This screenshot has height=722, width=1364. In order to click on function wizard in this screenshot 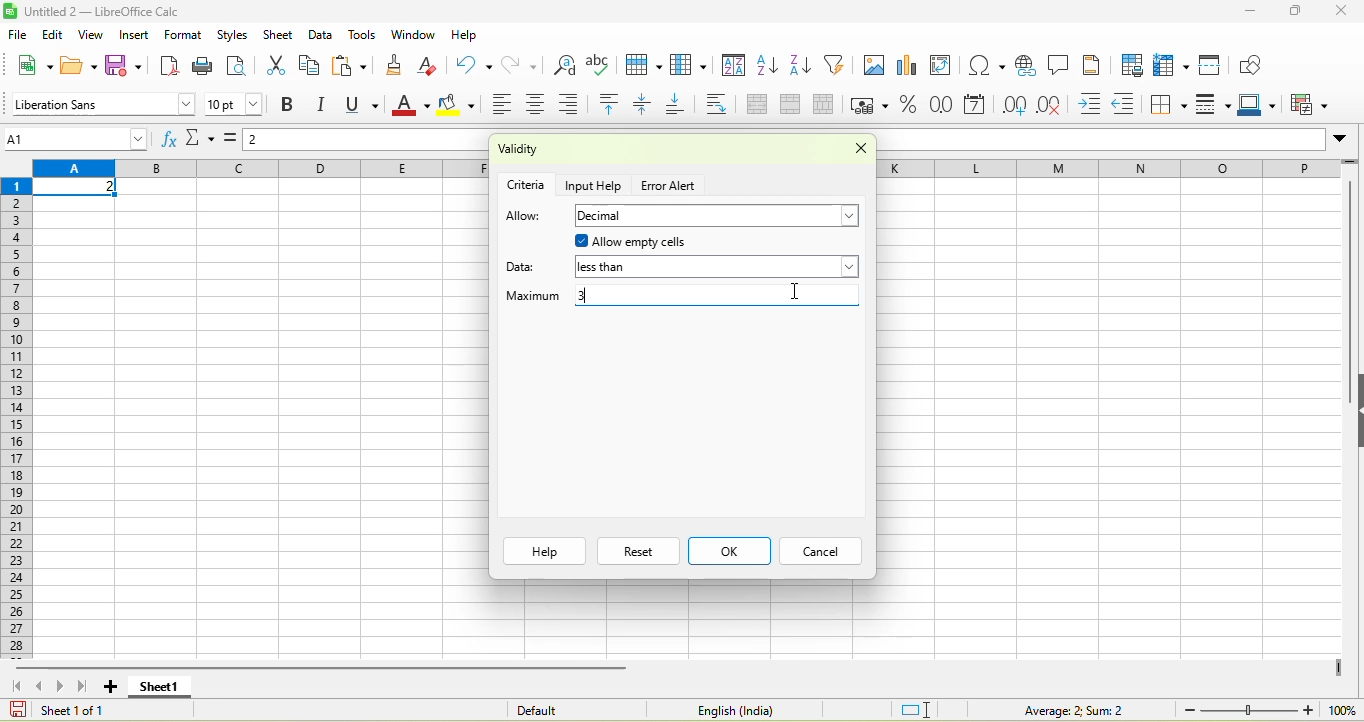, I will do `click(169, 139)`.